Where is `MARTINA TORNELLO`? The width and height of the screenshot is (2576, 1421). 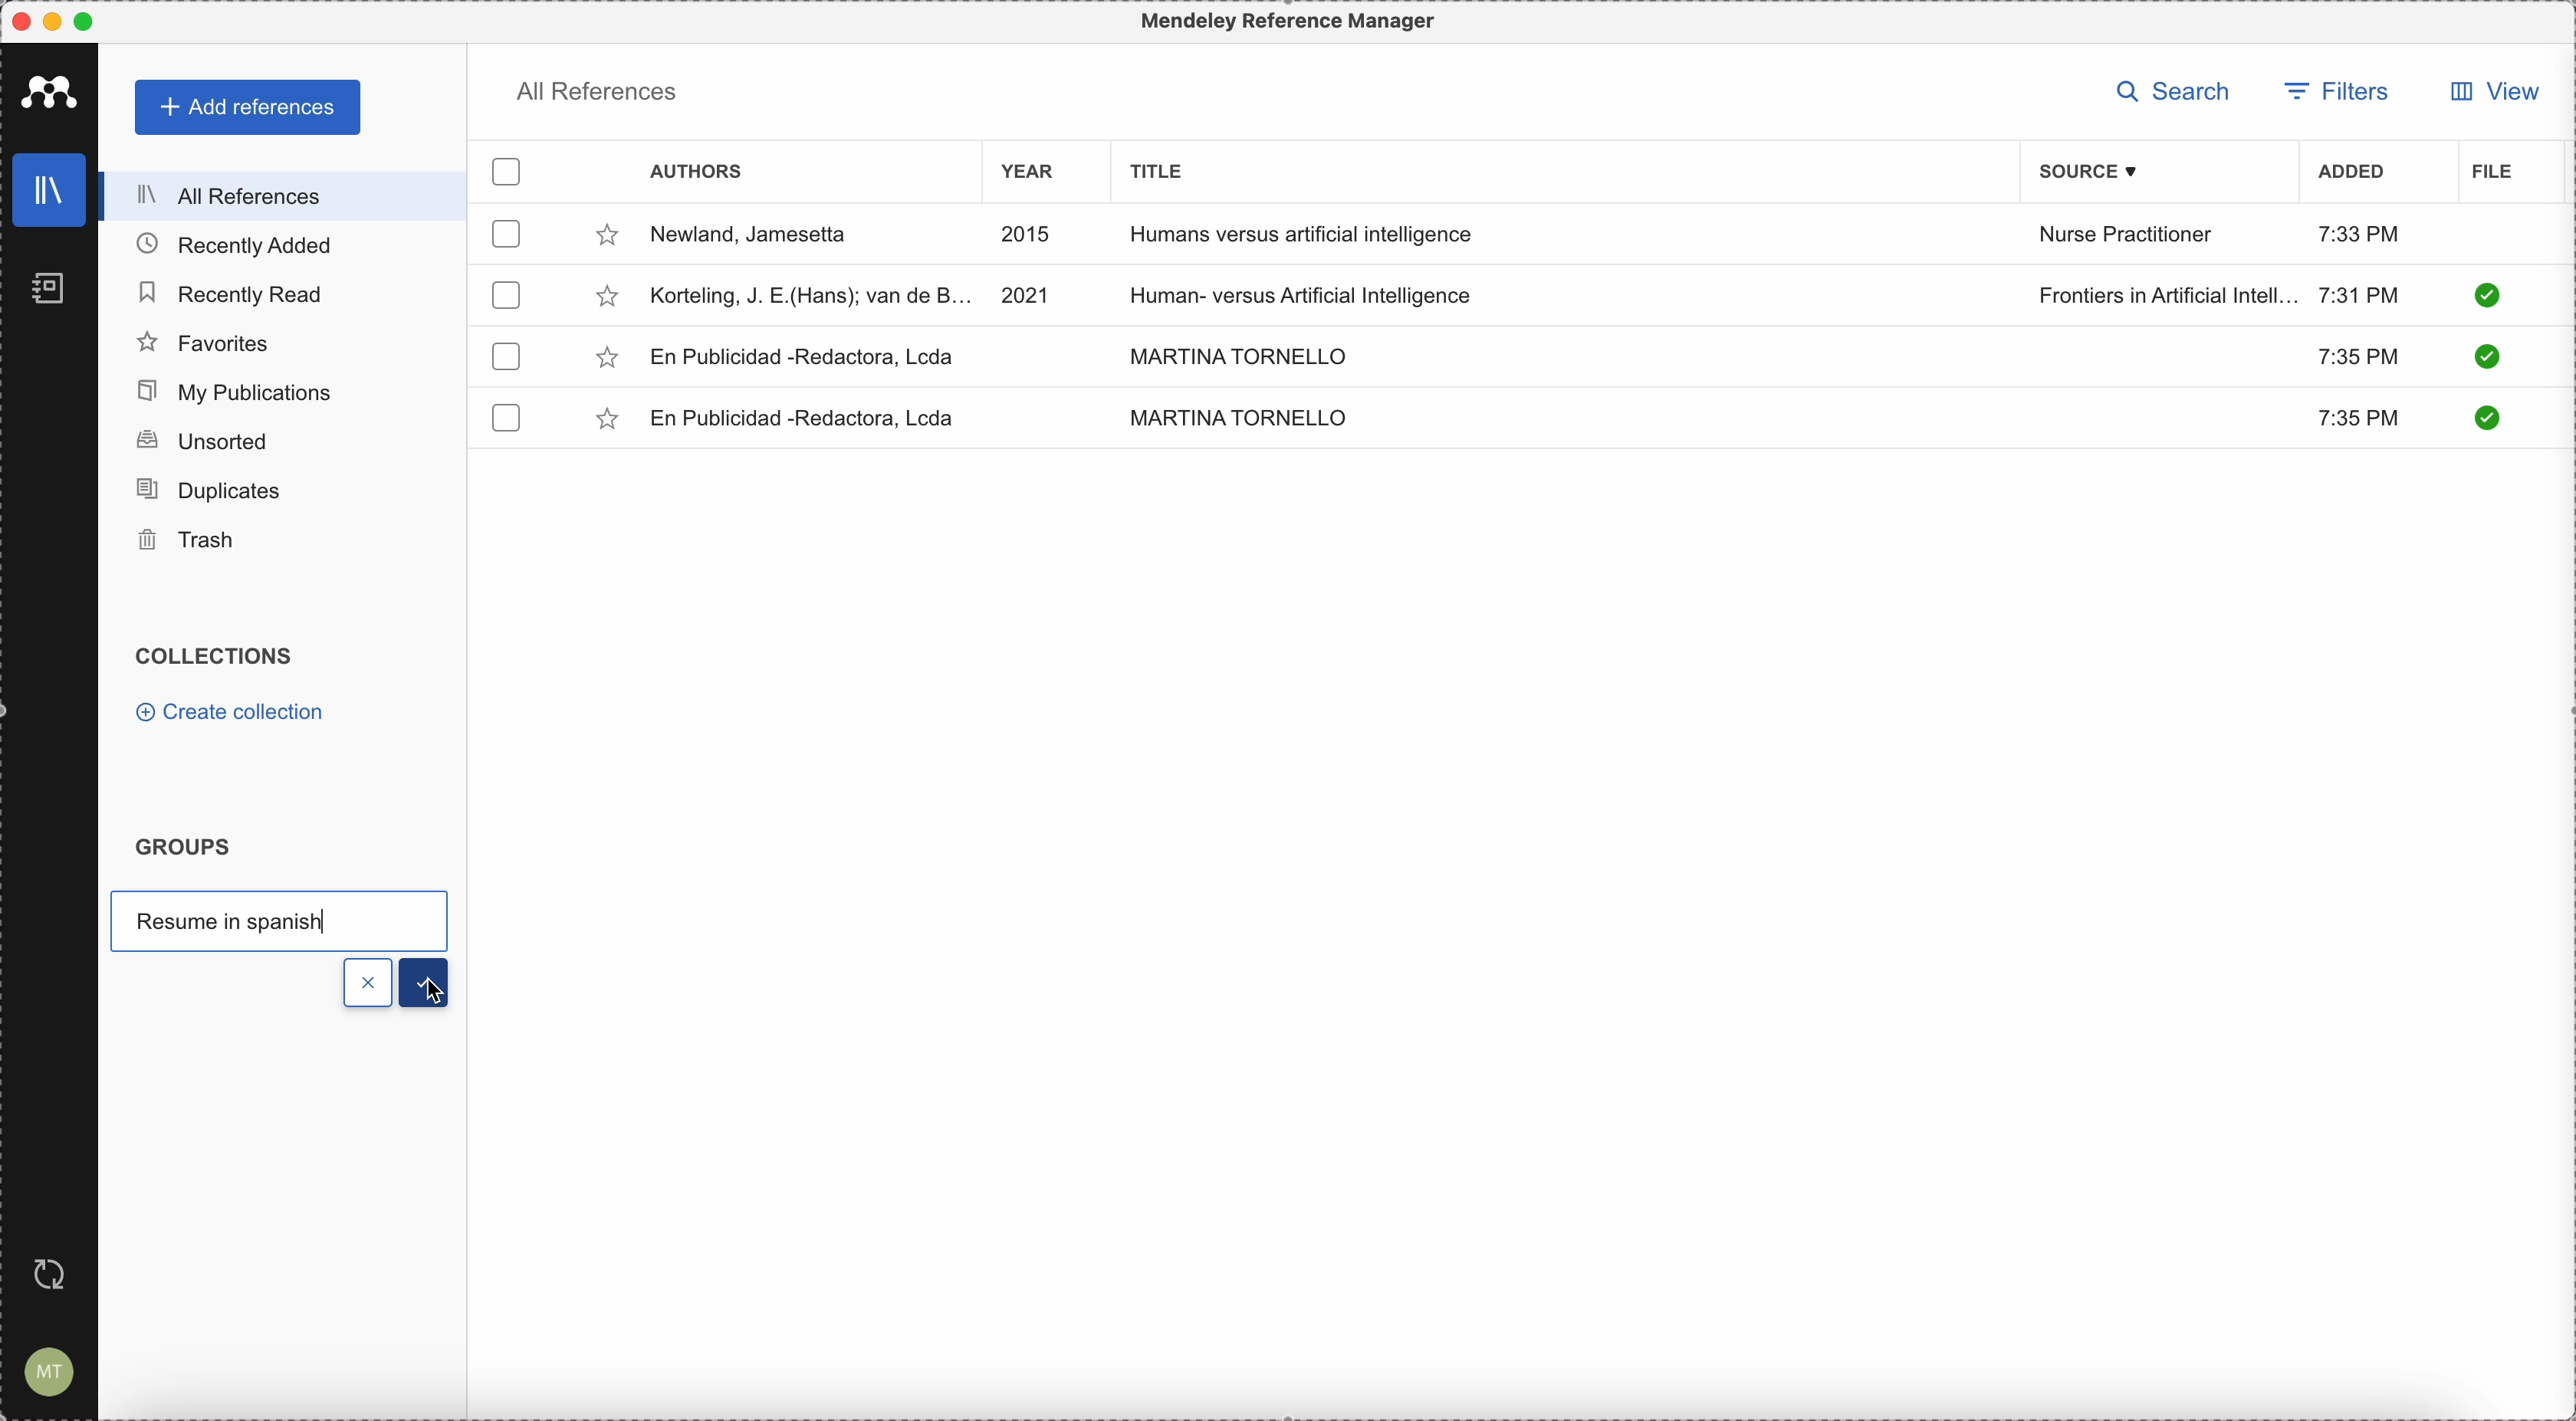
MARTINA TORNELLO is located at coordinates (1238, 417).